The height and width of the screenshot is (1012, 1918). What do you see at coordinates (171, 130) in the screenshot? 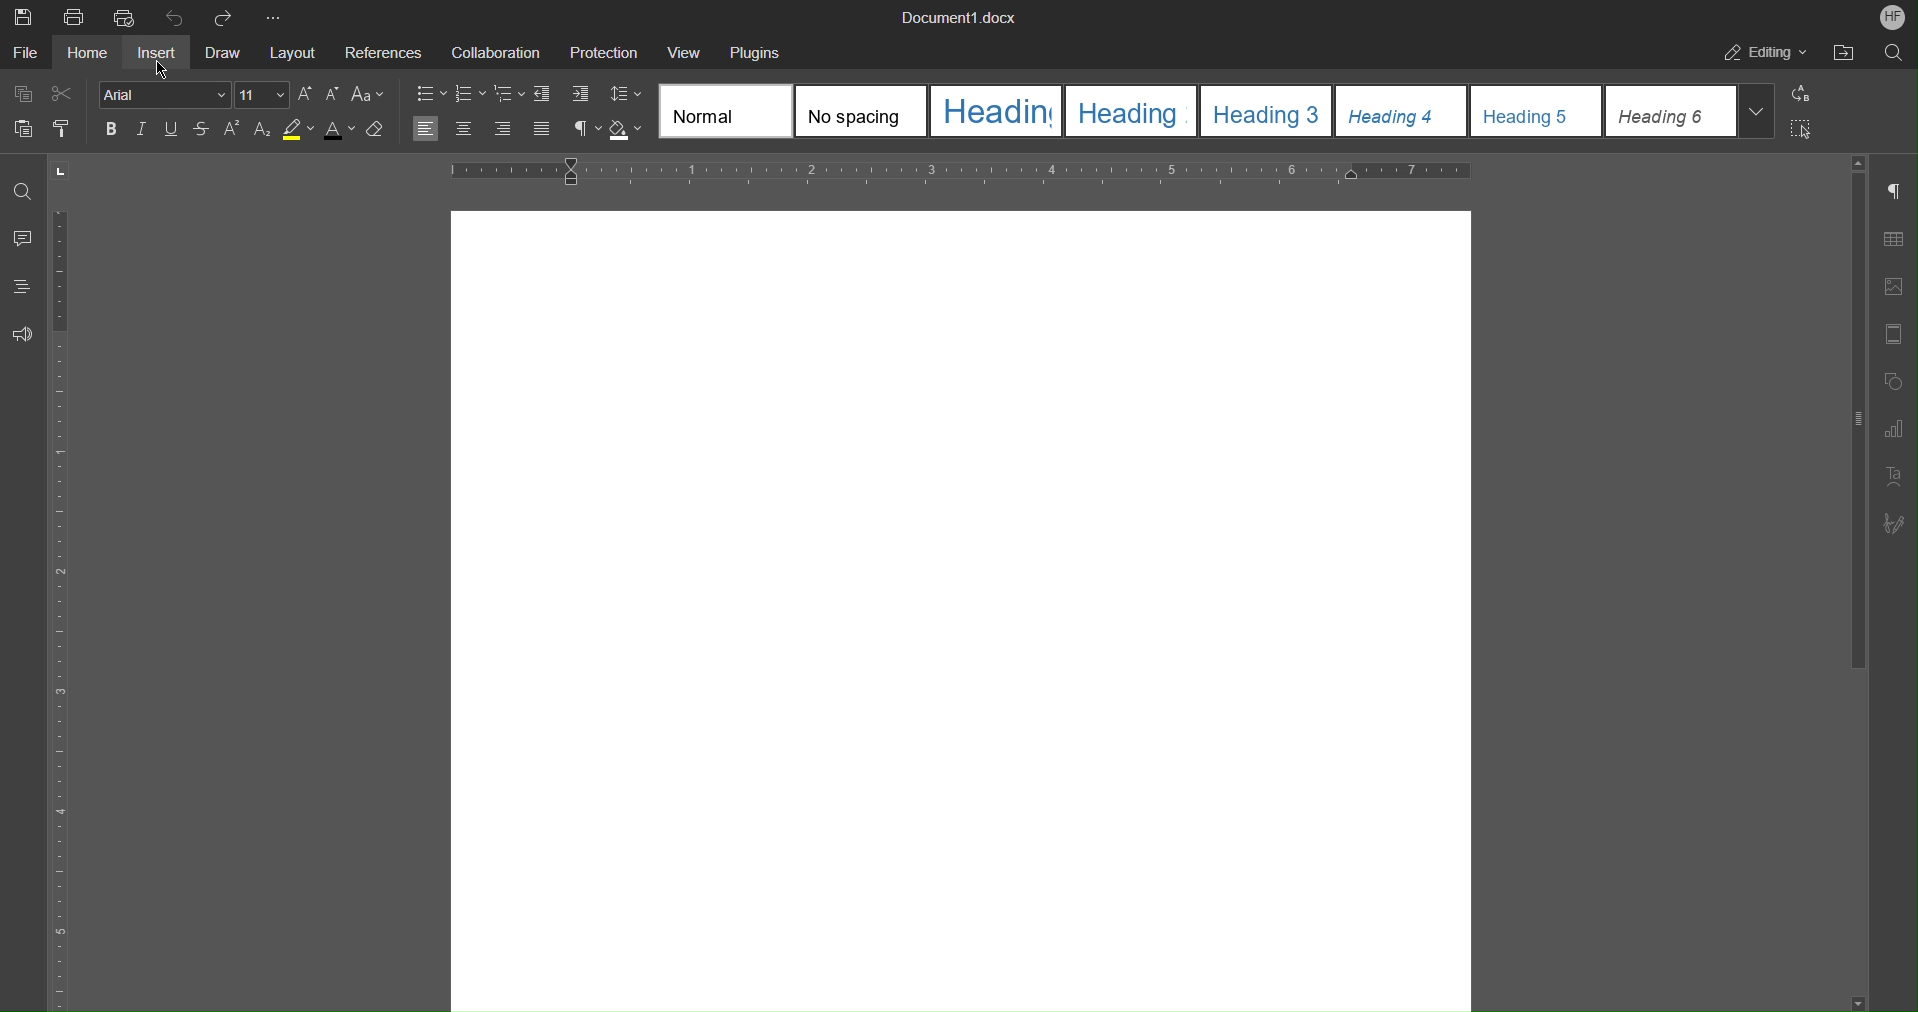
I see `Underline` at bounding box center [171, 130].